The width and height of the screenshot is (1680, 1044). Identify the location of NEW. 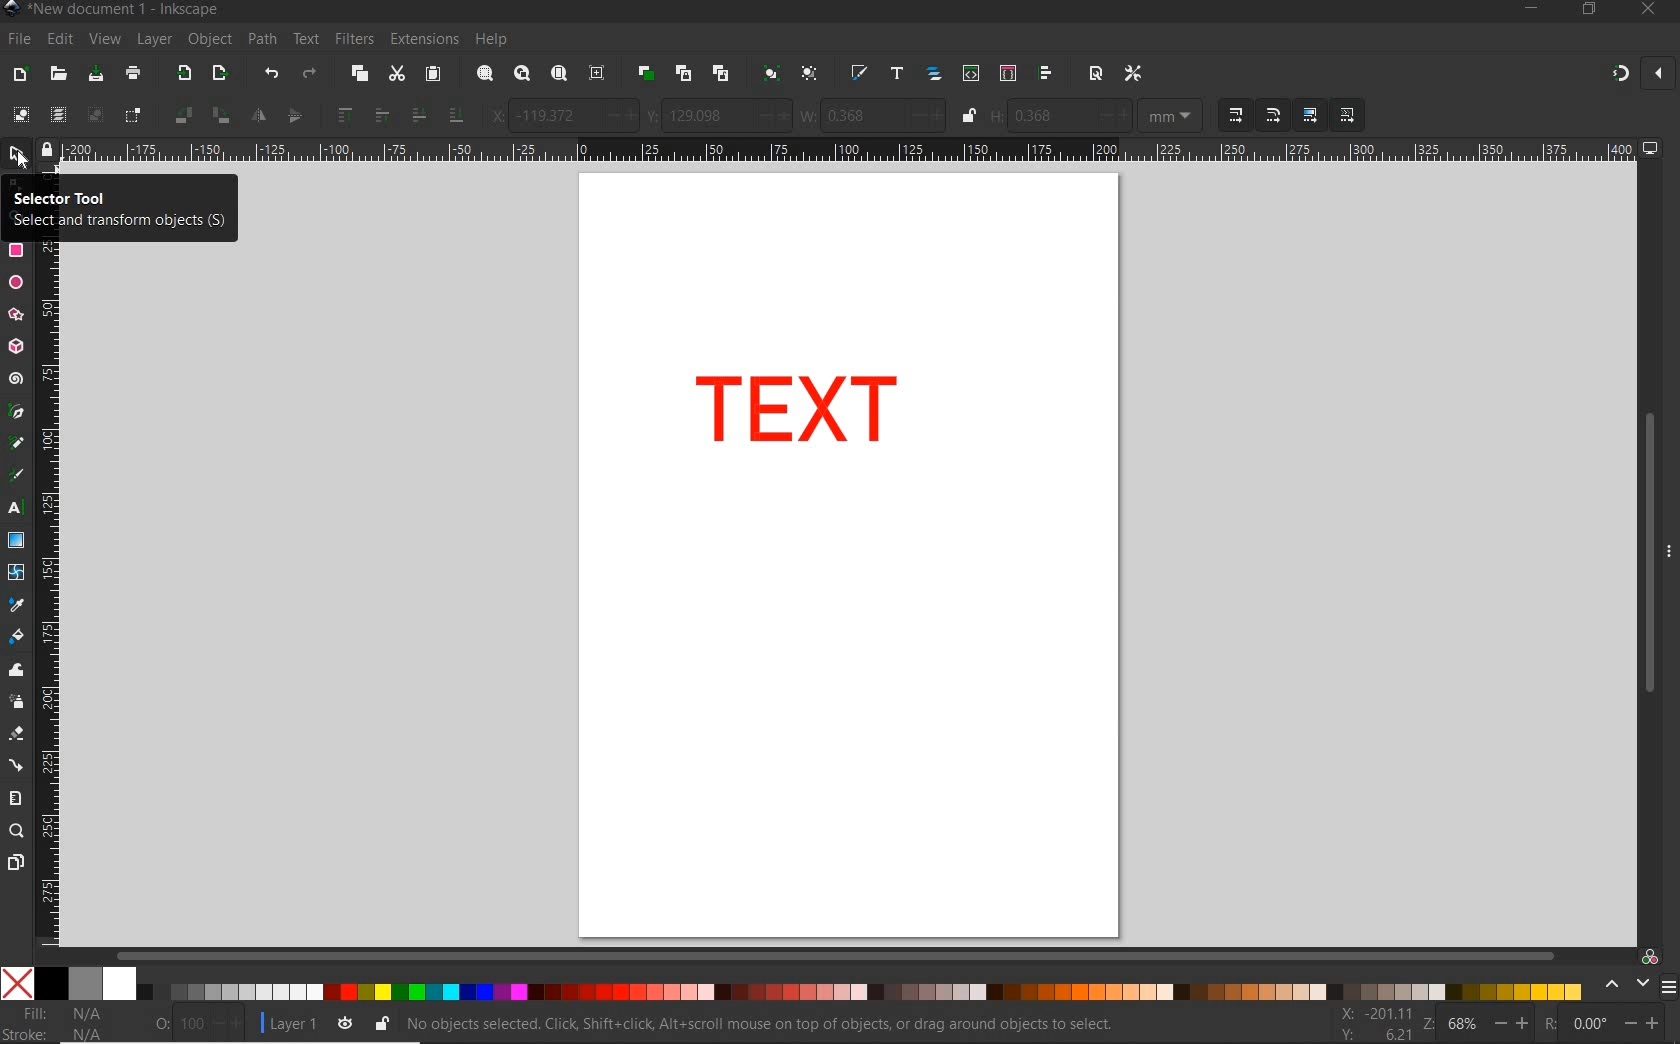
(19, 75).